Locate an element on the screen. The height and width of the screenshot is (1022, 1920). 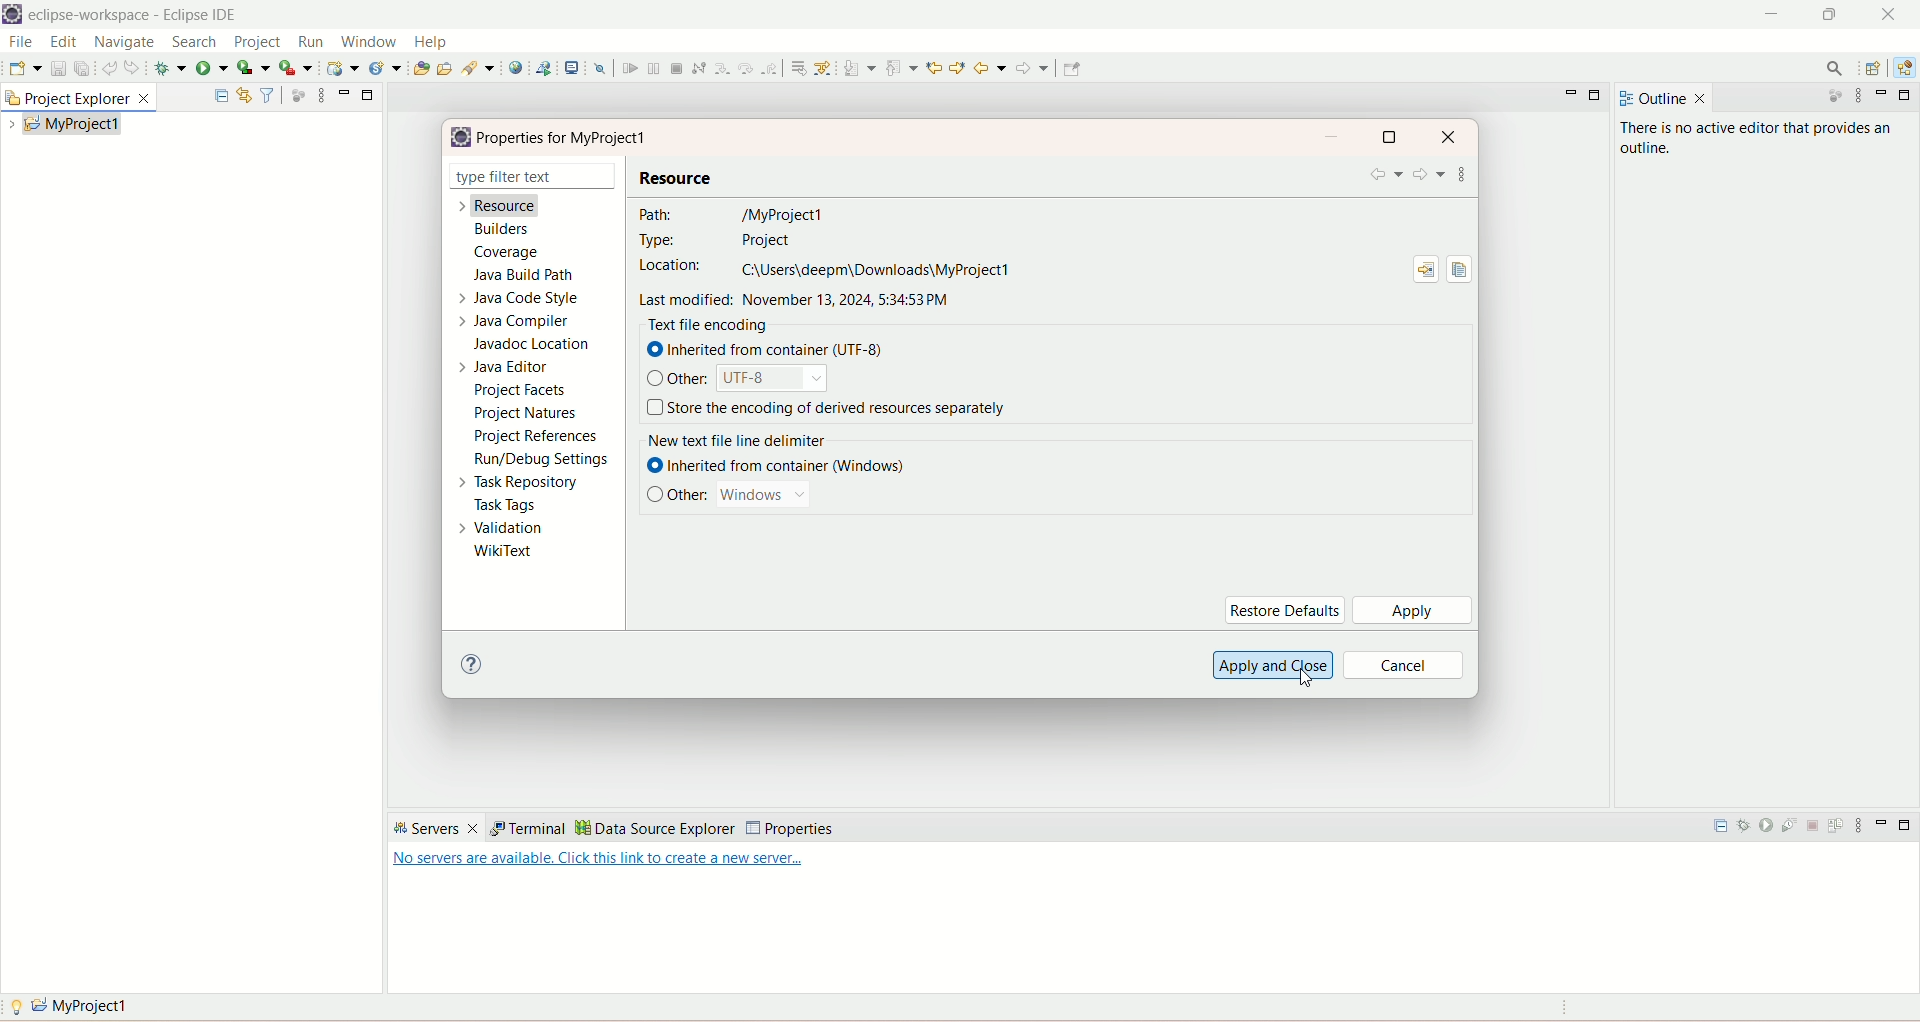
minimize is located at coordinates (1568, 94).